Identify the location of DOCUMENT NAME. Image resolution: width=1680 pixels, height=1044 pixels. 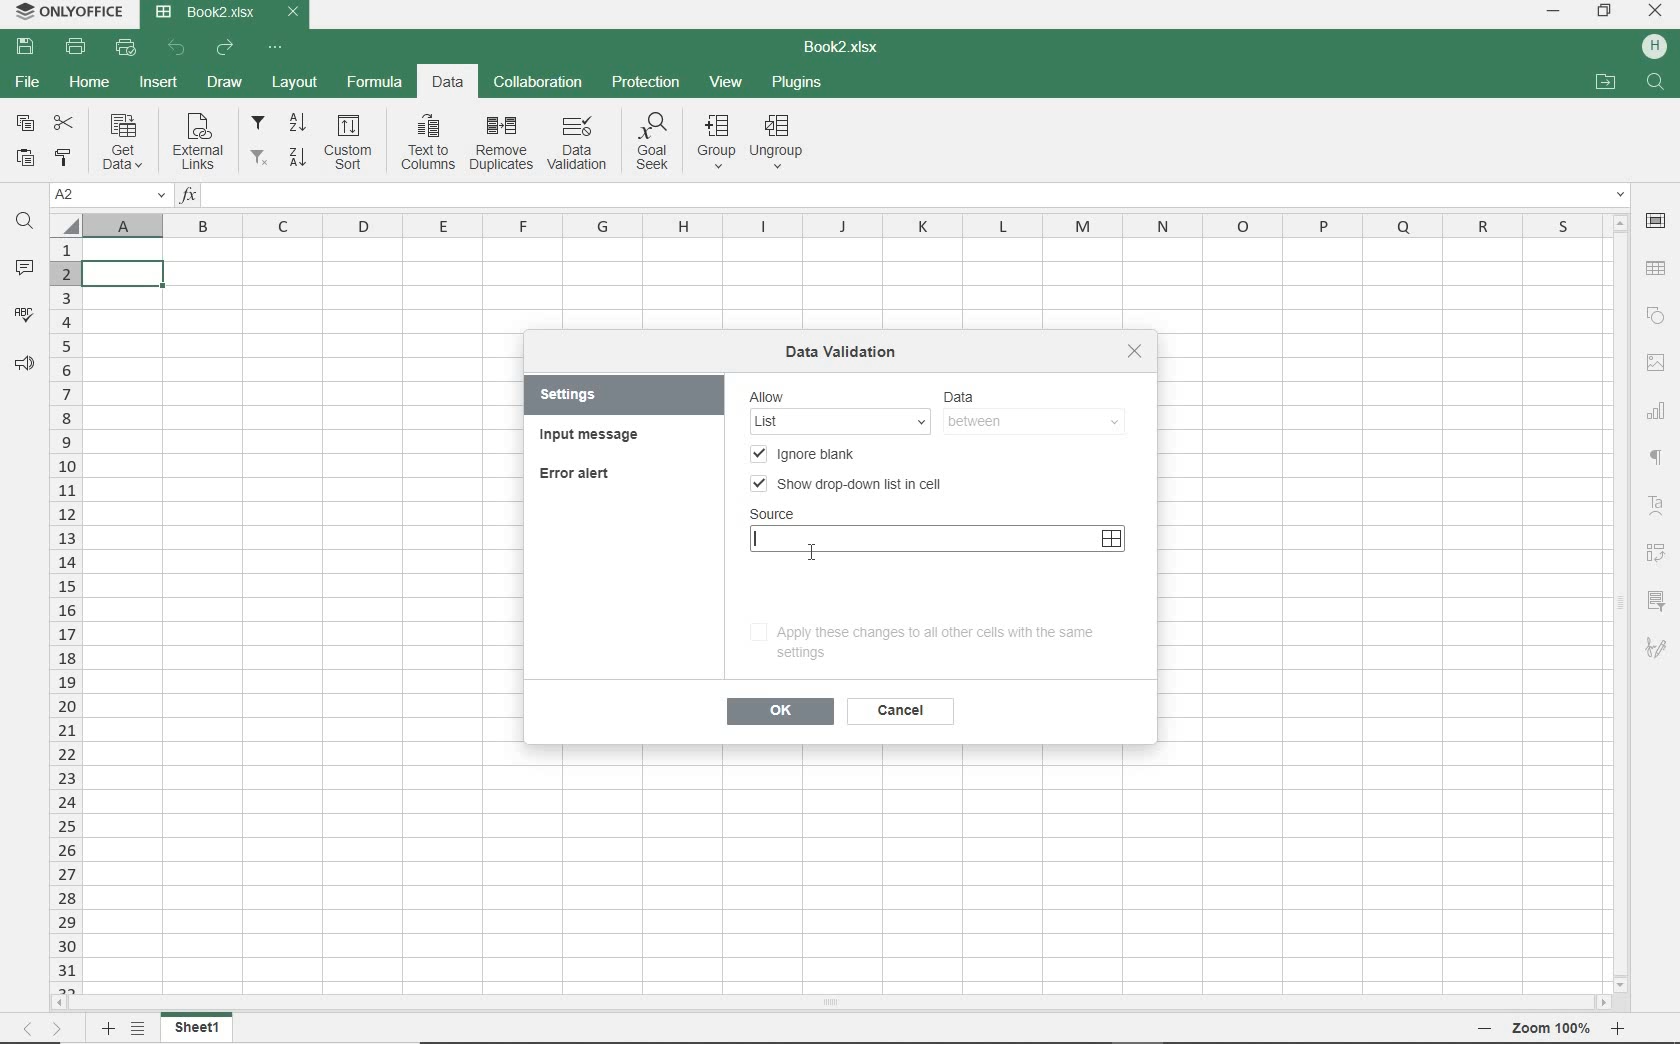
(842, 47).